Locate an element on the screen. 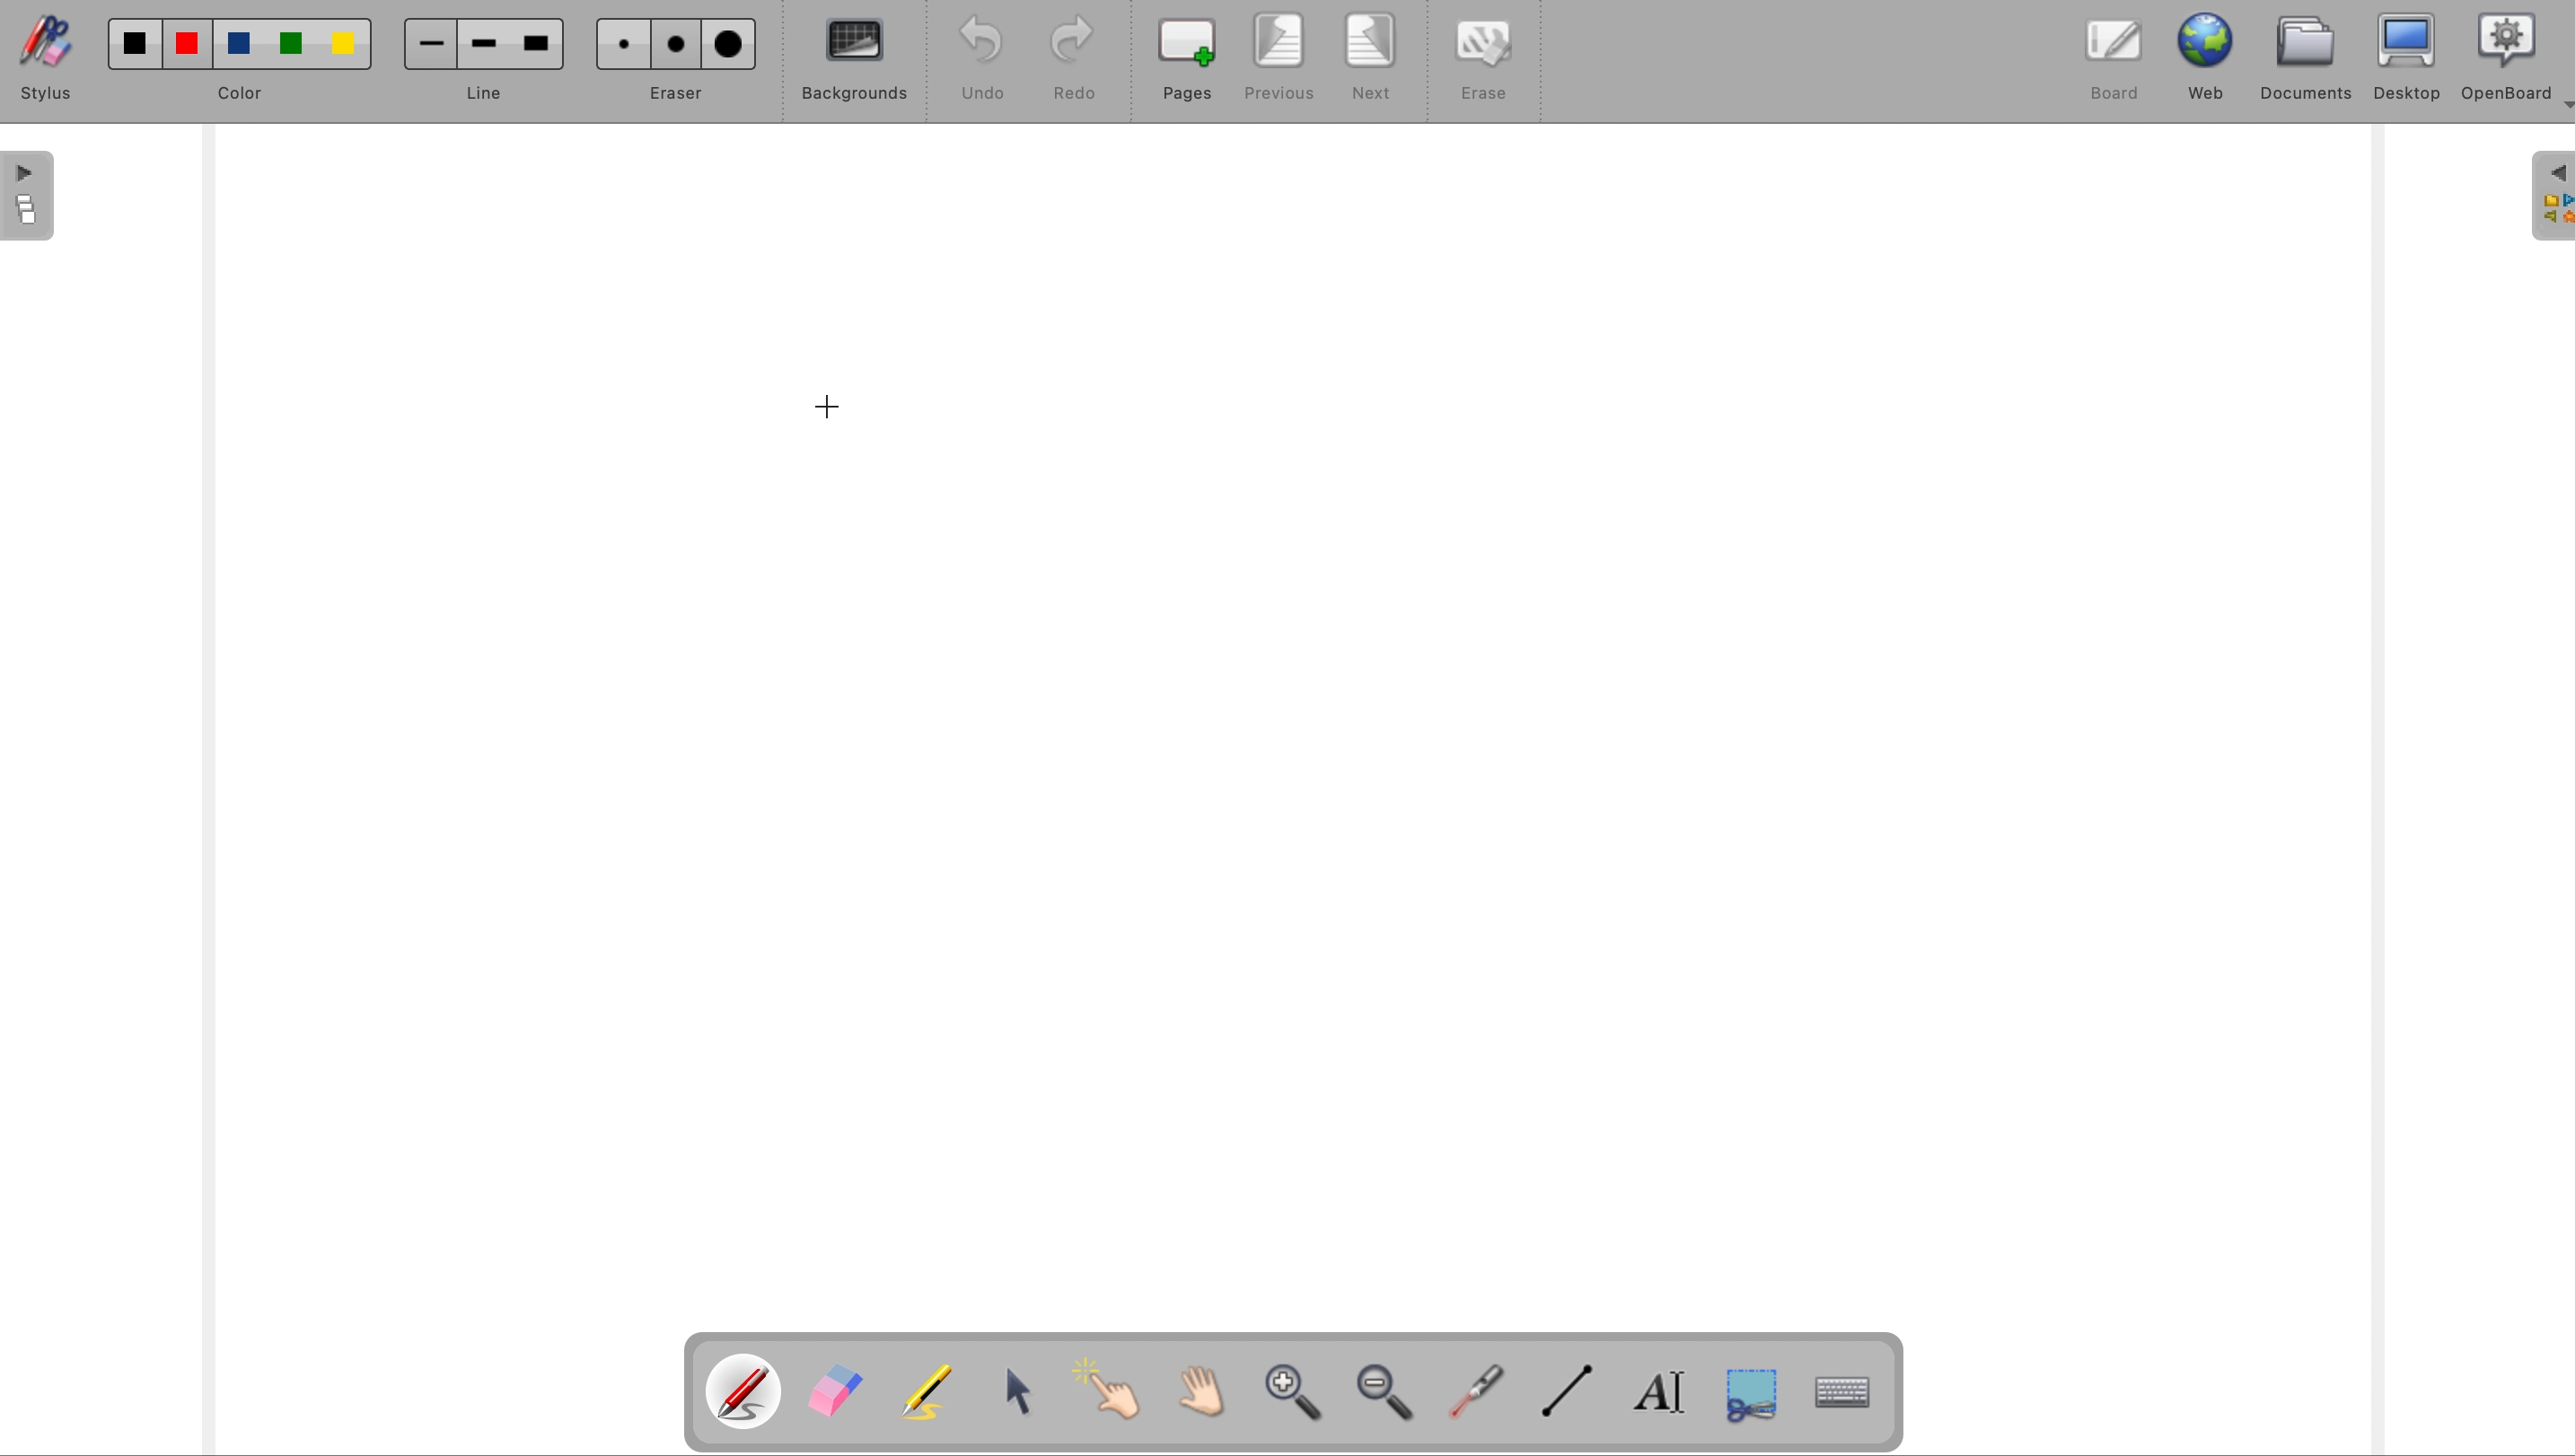 This screenshot has height=1456, width=2575. erase is located at coordinates (1478, 60).